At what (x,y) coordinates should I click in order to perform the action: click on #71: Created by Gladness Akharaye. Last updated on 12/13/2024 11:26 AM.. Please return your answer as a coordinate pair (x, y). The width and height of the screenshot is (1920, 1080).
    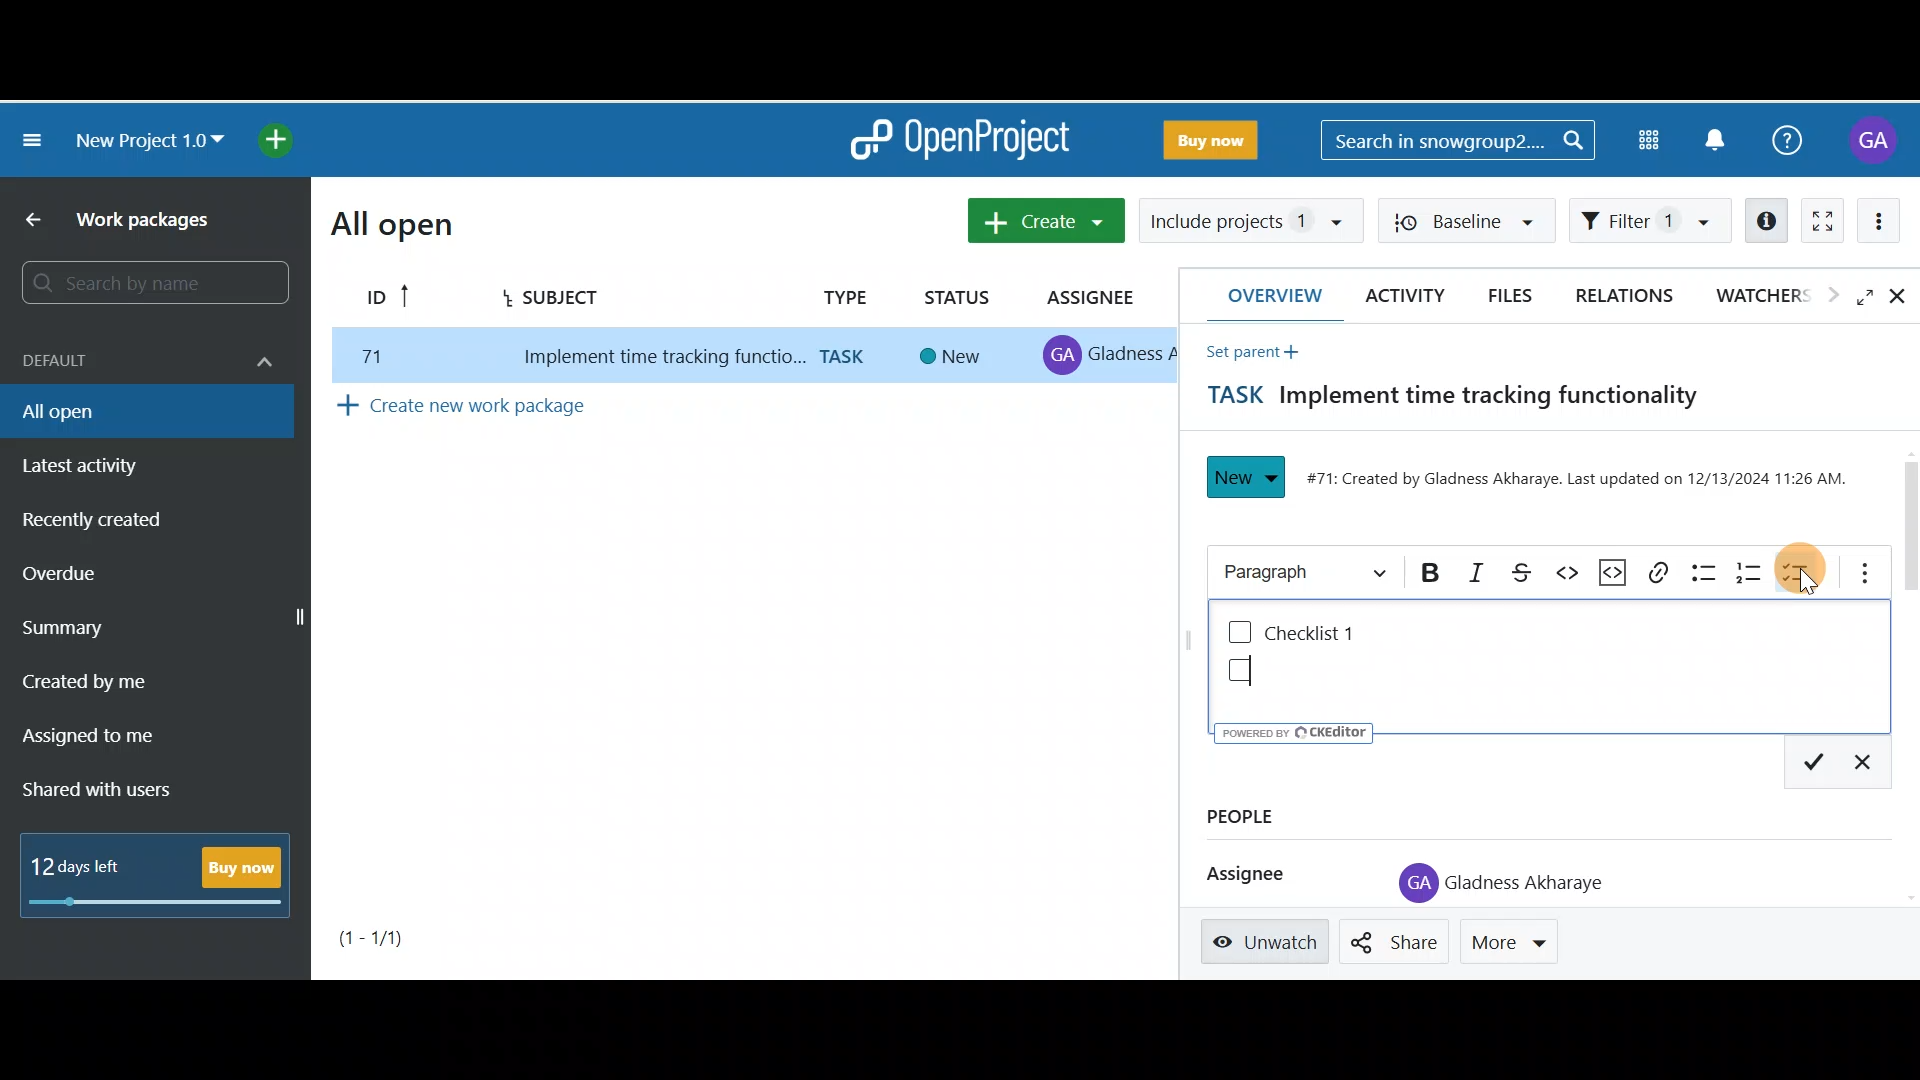
    Looking at the image, I should click on (1580, 484).